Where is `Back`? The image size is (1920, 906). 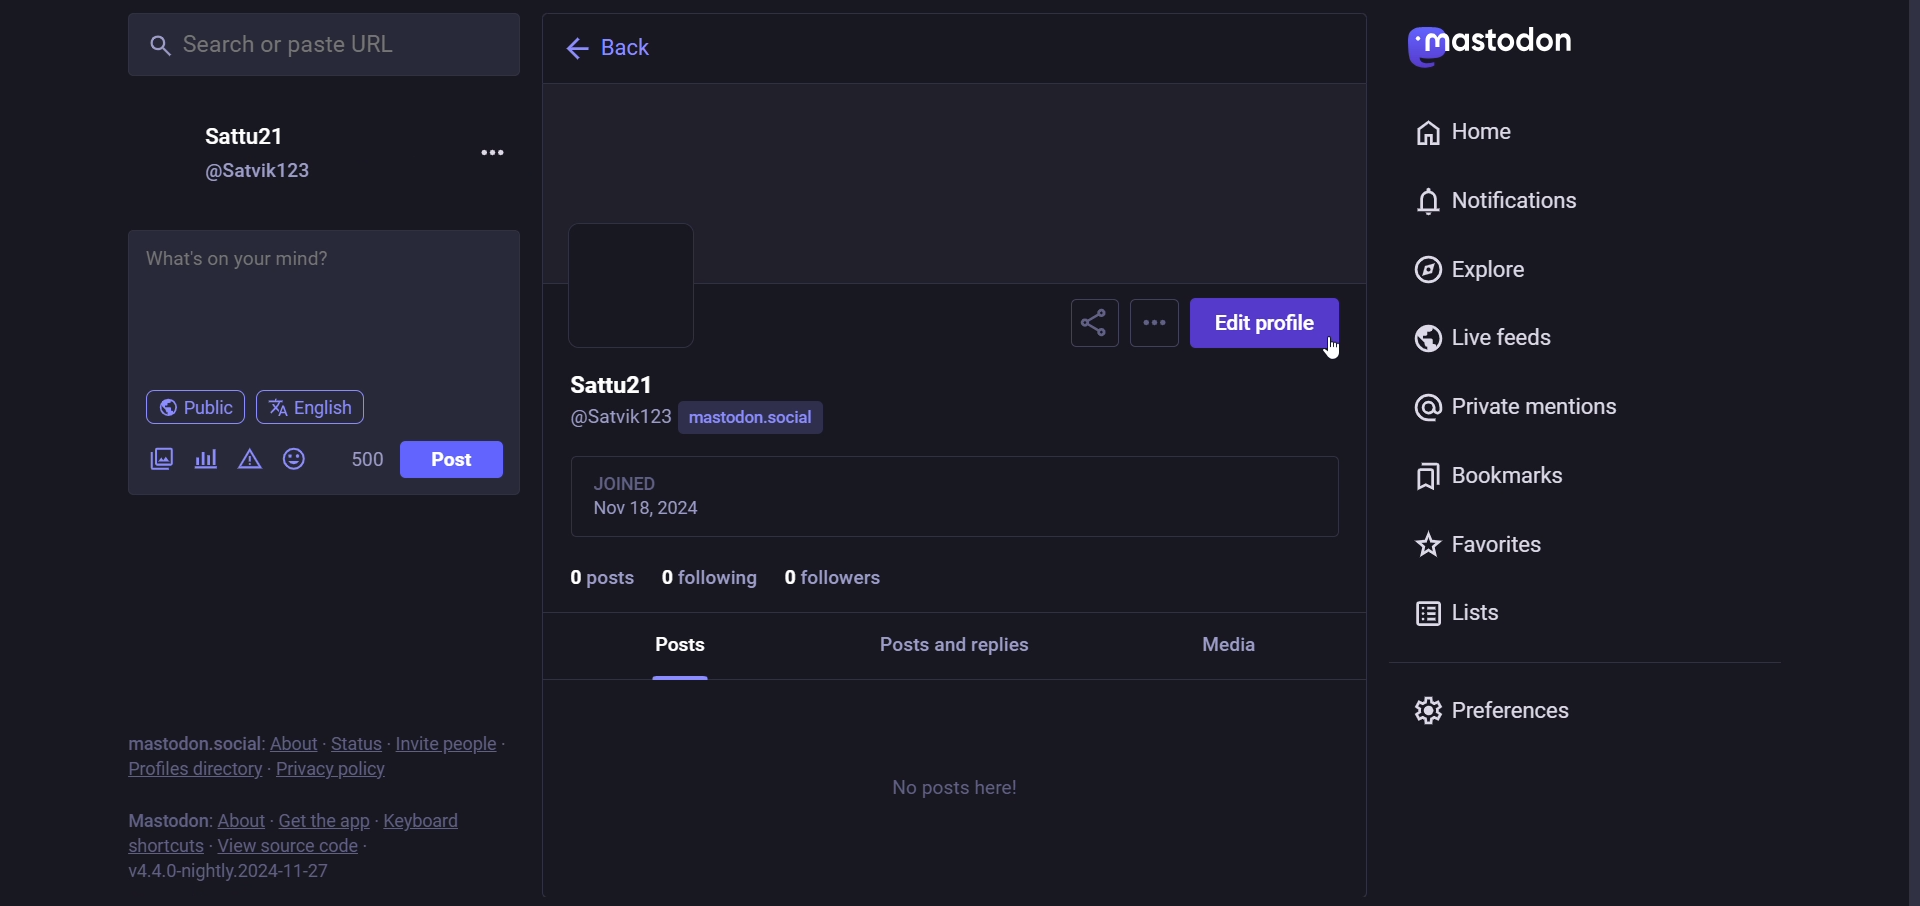
Back is located at coordinates (612, 45).